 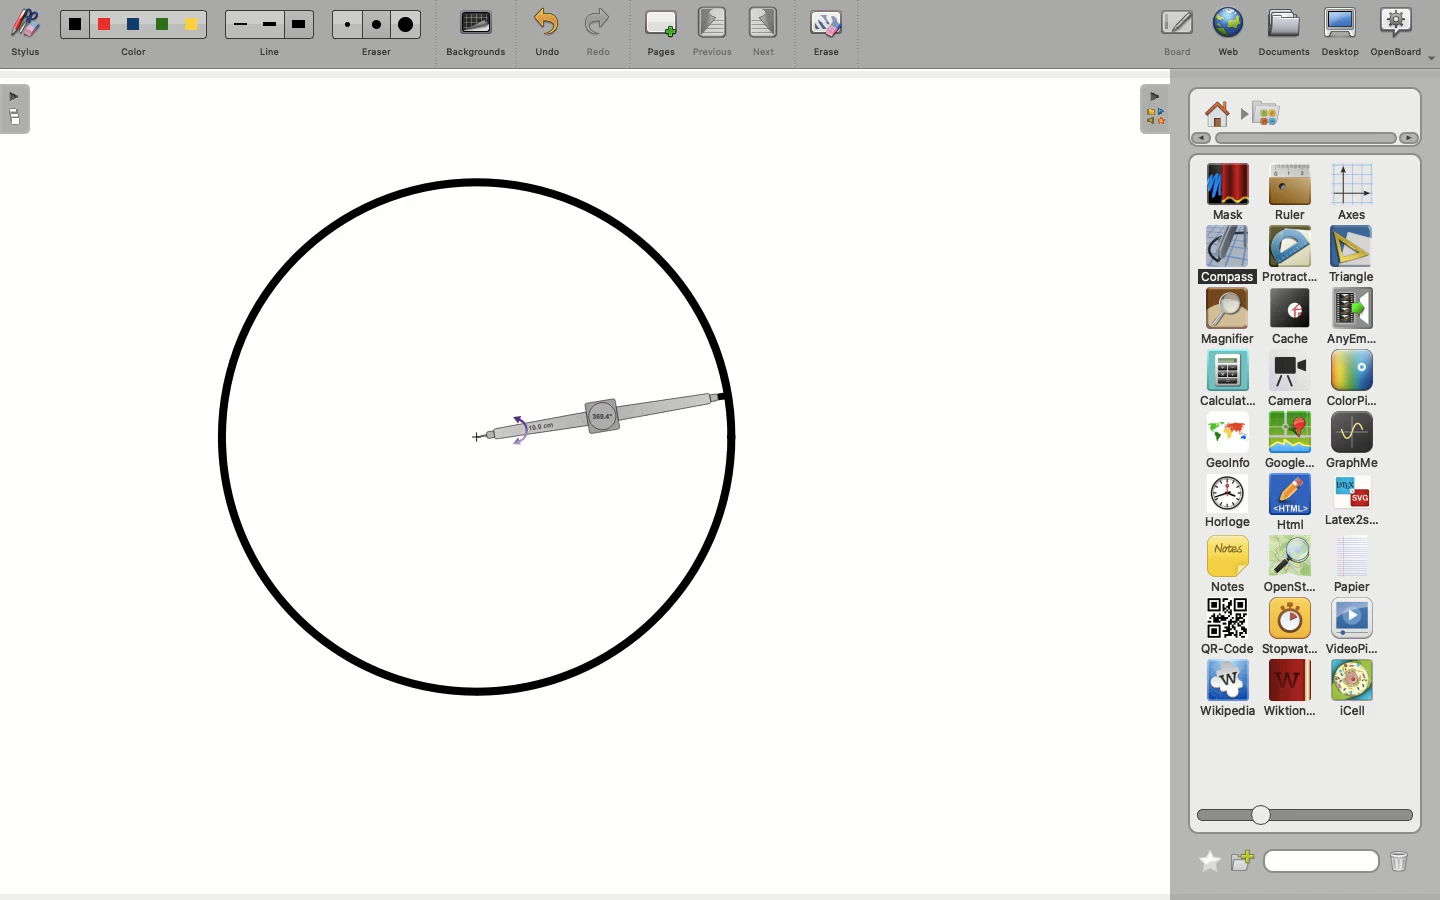 What do you see at coordinates (1224, 565) in the screenshot?
I see `Notes` at bounding box center [1224, 565].